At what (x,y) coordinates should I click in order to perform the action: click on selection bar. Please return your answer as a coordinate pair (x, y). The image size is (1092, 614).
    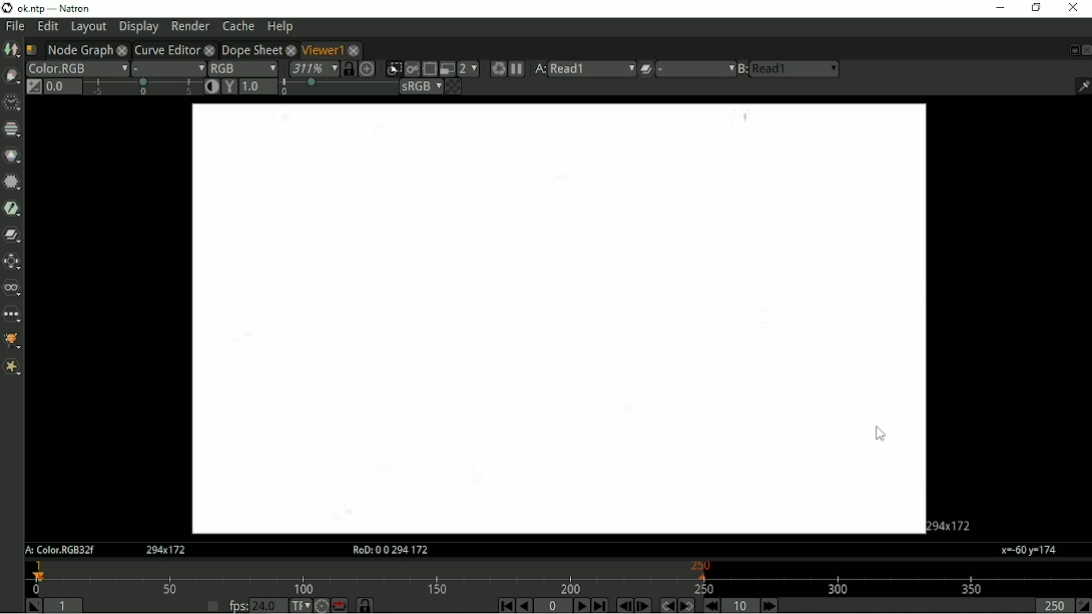
    Looking at the image, I should click on (142, 87).